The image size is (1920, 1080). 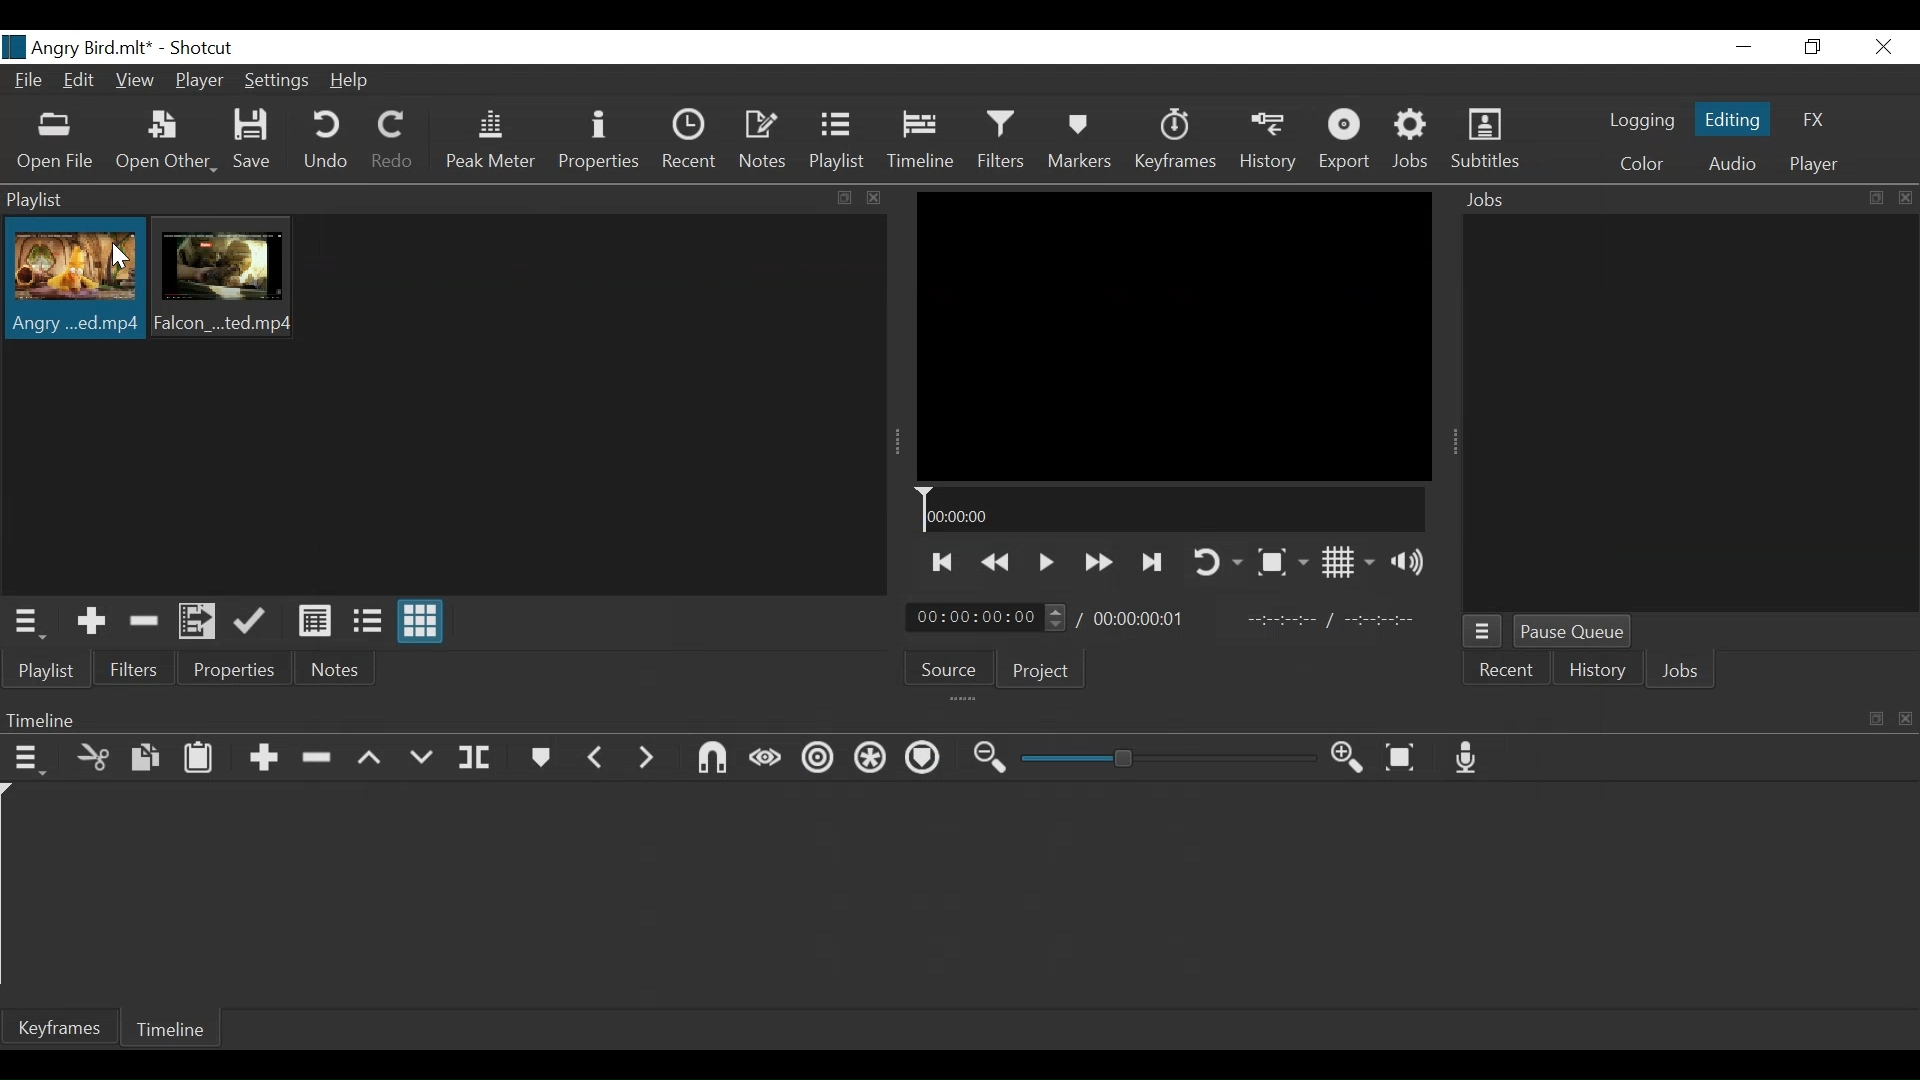 I want to click on Cut, so click(x=94, y=760).